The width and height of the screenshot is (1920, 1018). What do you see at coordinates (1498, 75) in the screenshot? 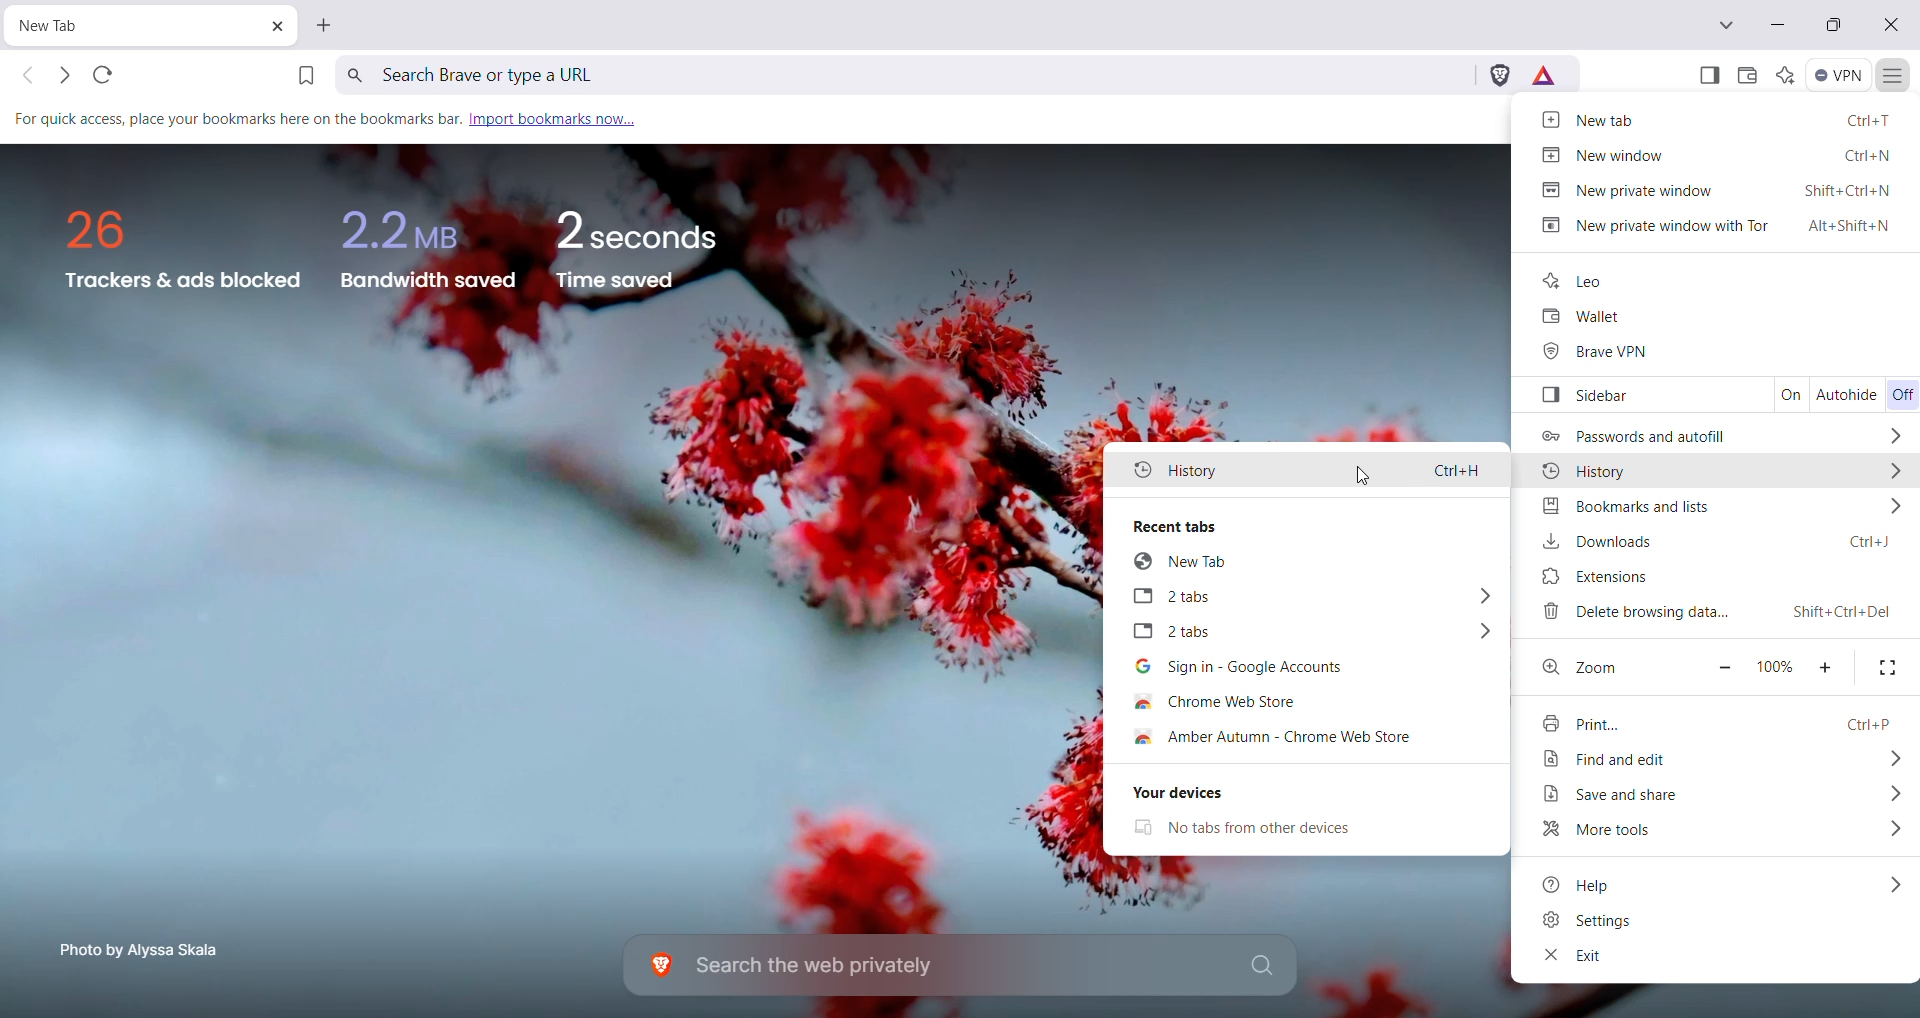
I see `Brave Shields` at bounding box center [1498, 75].